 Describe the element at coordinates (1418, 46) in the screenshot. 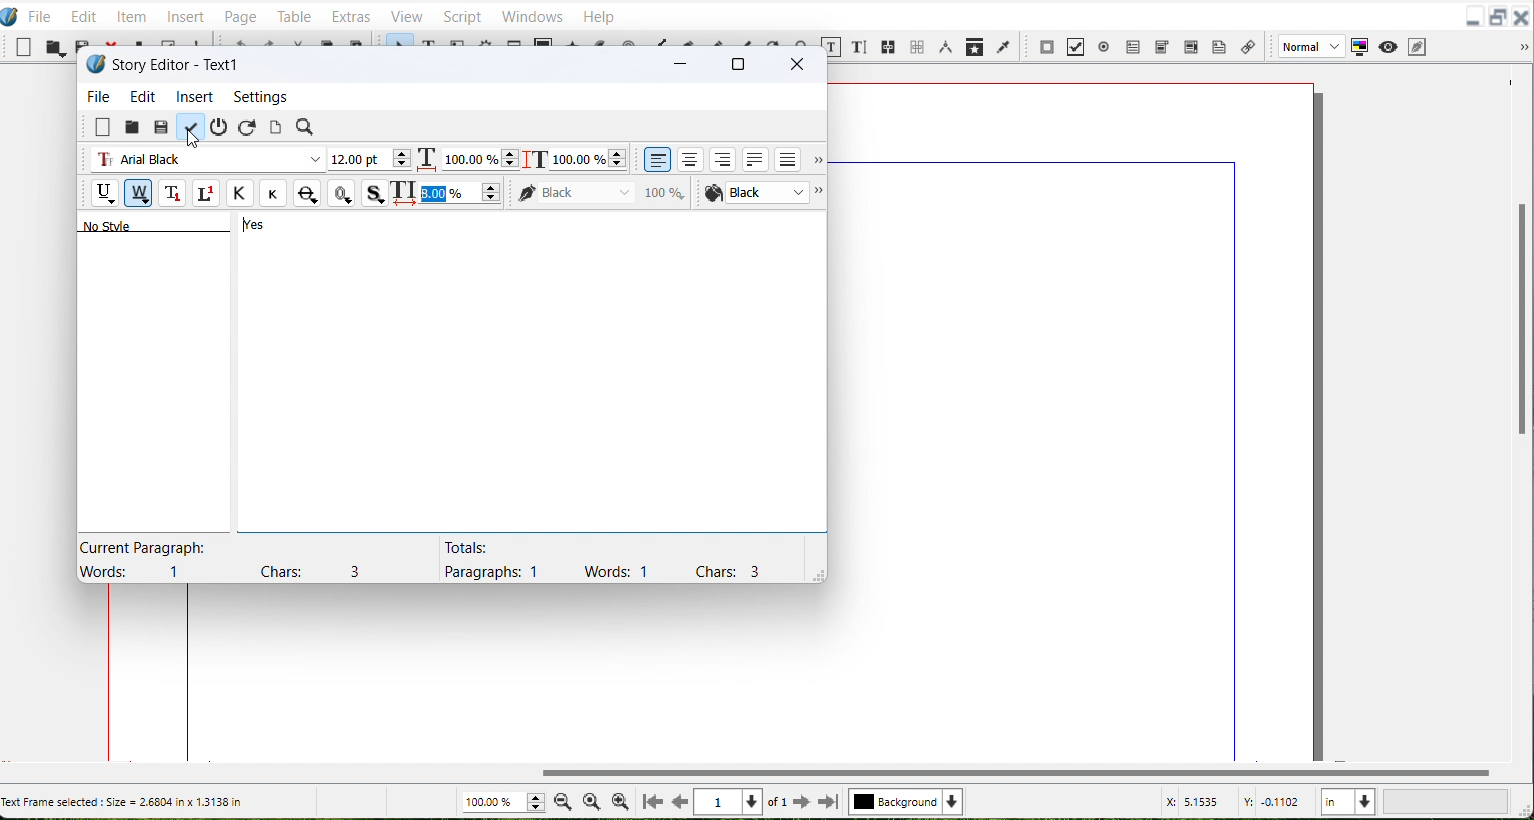

I see `Edit in preview Mode` at that location.